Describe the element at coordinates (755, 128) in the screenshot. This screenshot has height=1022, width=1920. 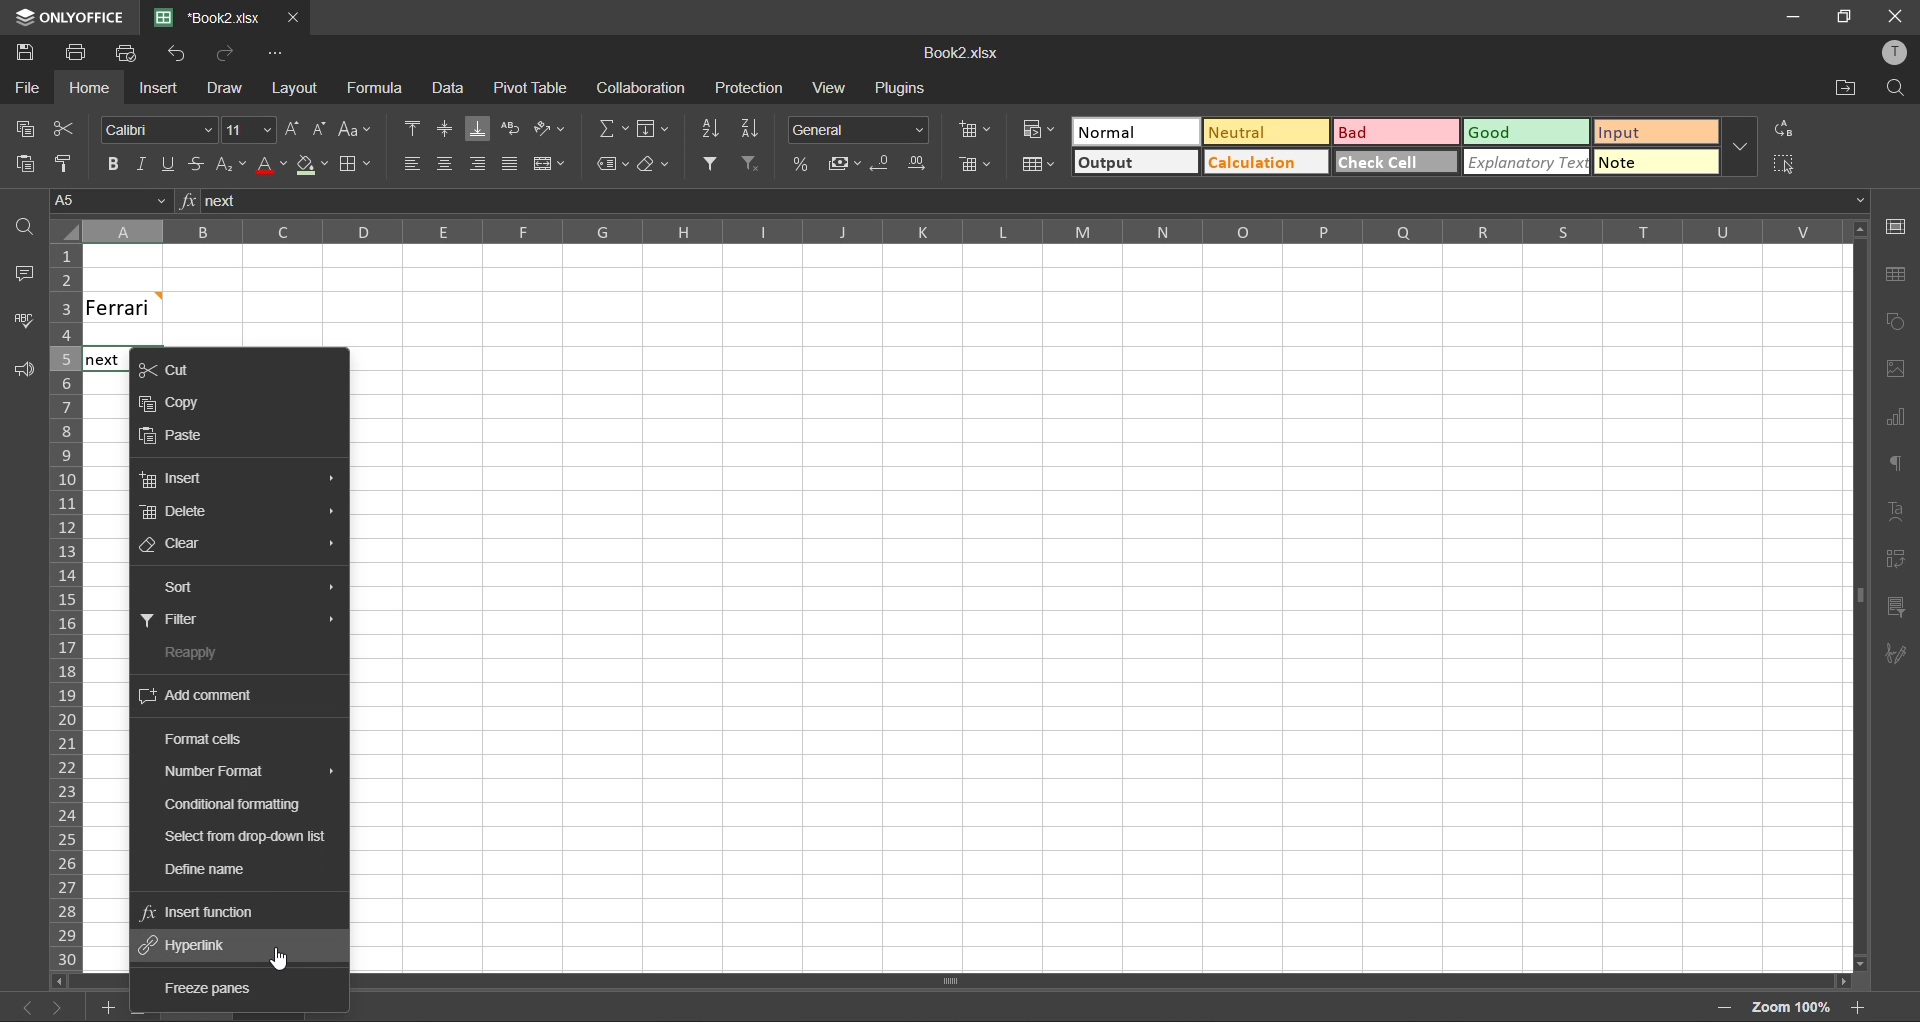
I see `sort descending` at that location.